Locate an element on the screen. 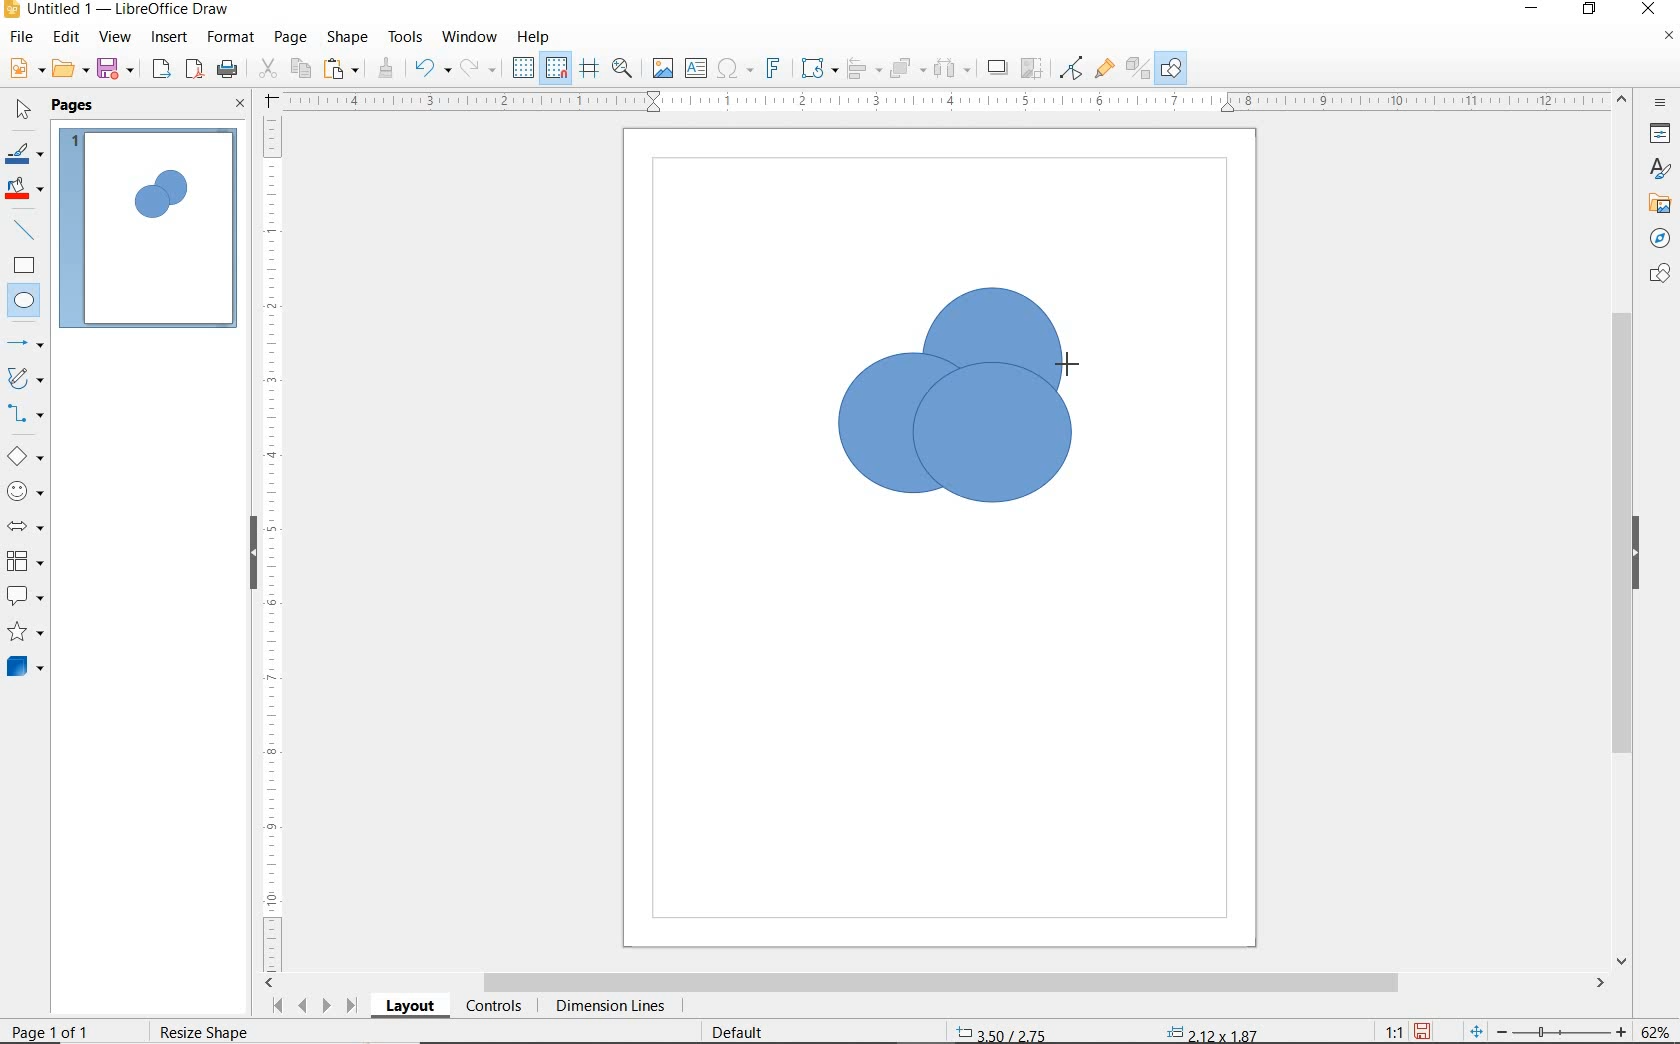  HELPLINES WHILE MOVING is located at coordinates (589, 69).